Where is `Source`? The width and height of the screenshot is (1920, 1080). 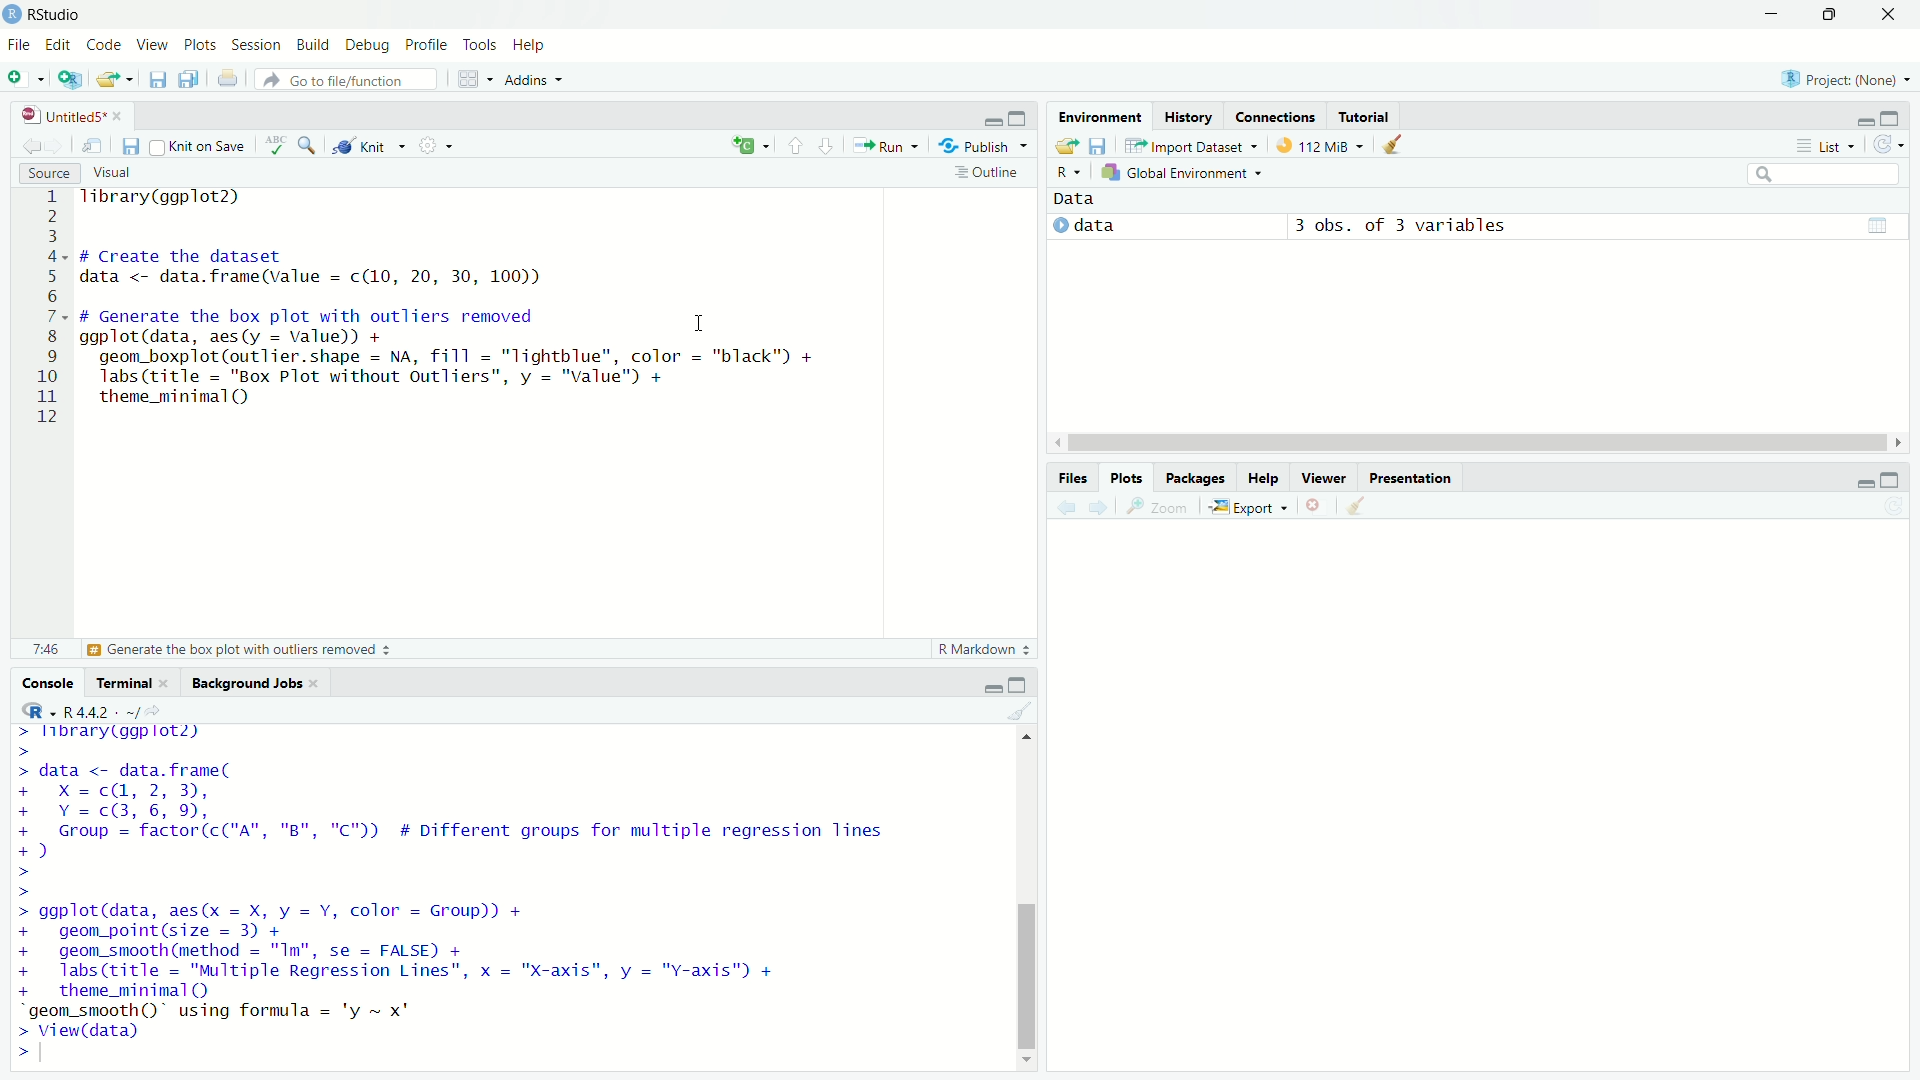 Source is located at coordinates (50, 172).